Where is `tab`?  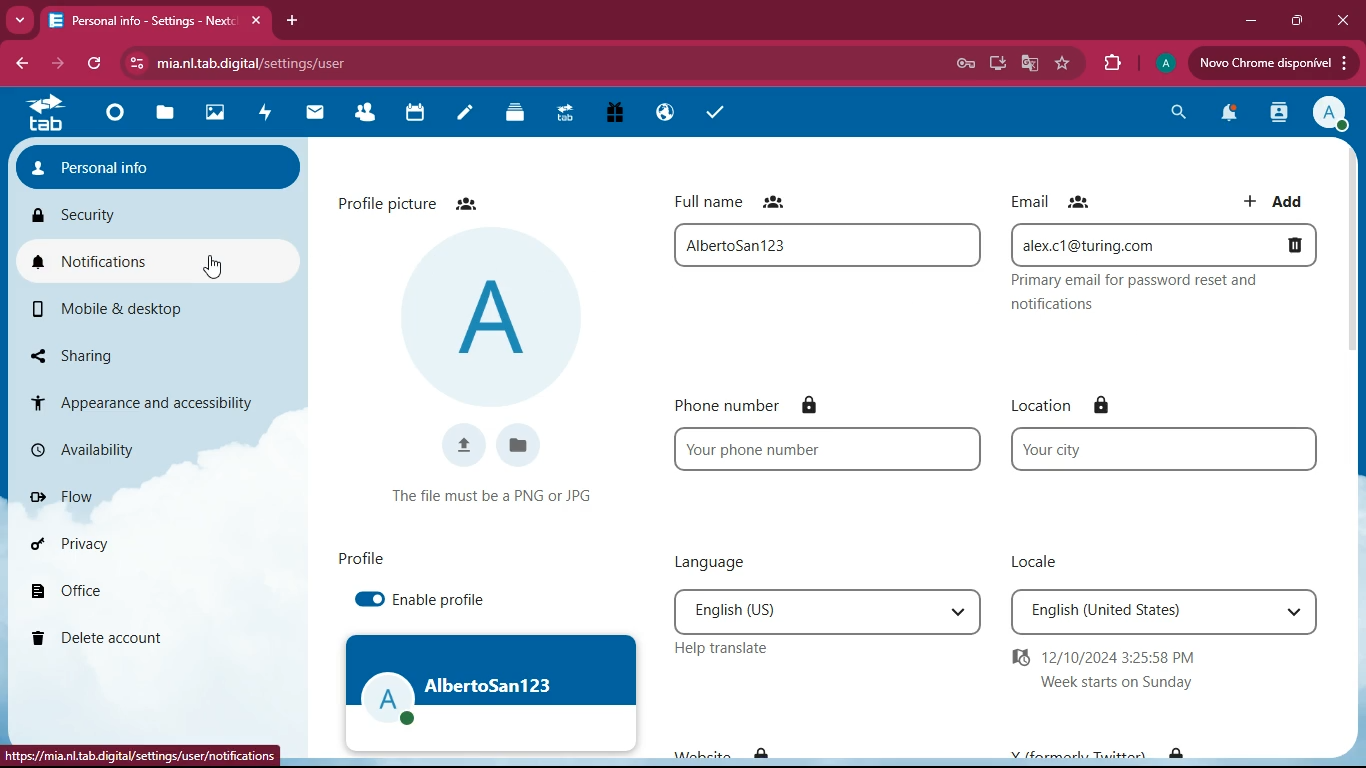 tab is located at coordinates (140, 20).